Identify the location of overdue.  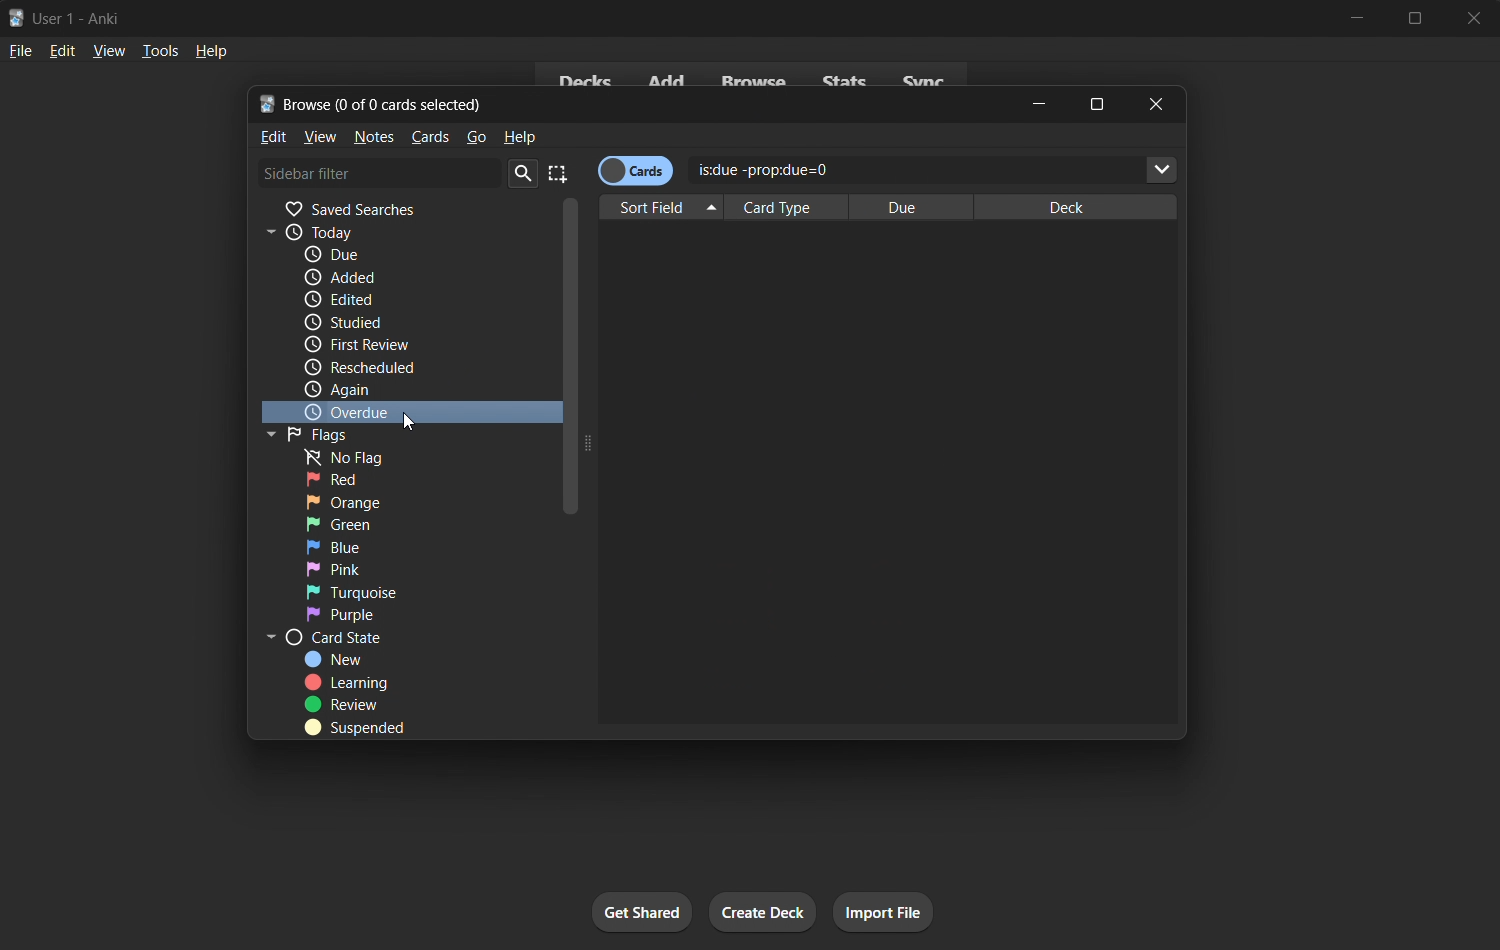
(396, 411).